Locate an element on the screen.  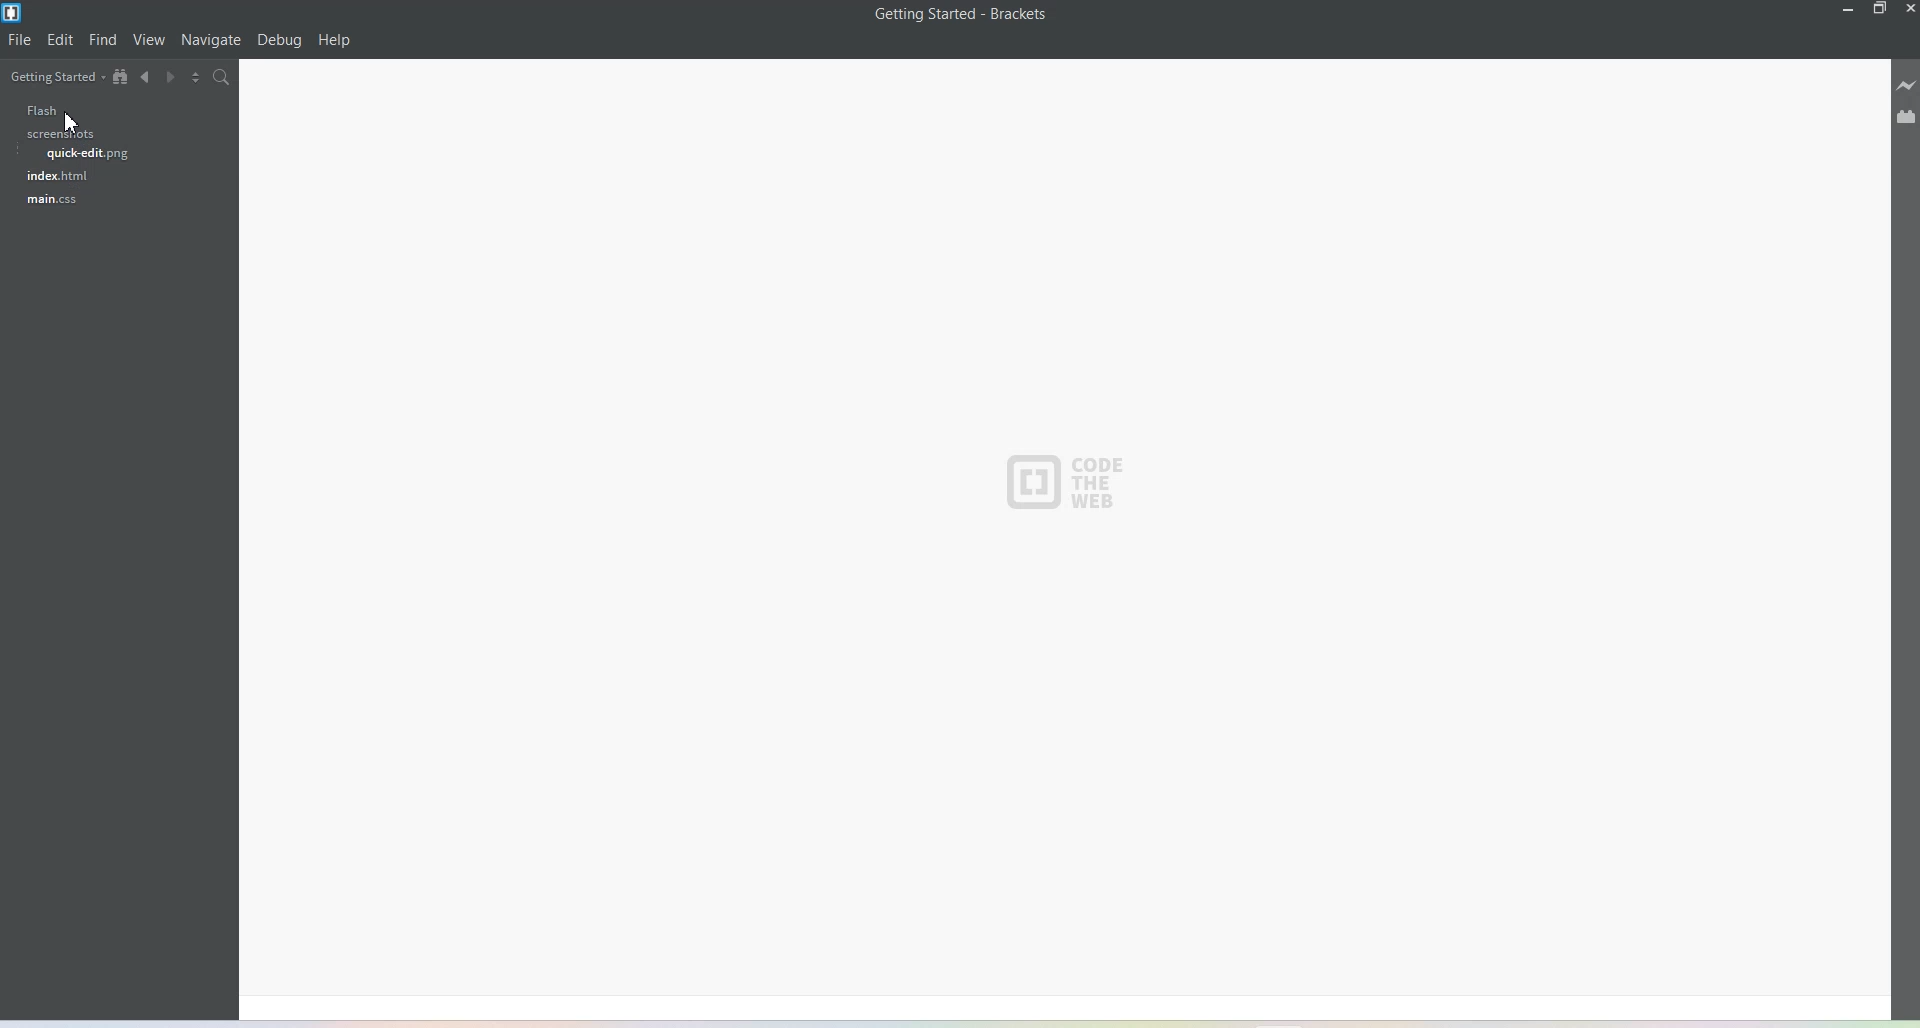
File is located at coordinates (21, 40).